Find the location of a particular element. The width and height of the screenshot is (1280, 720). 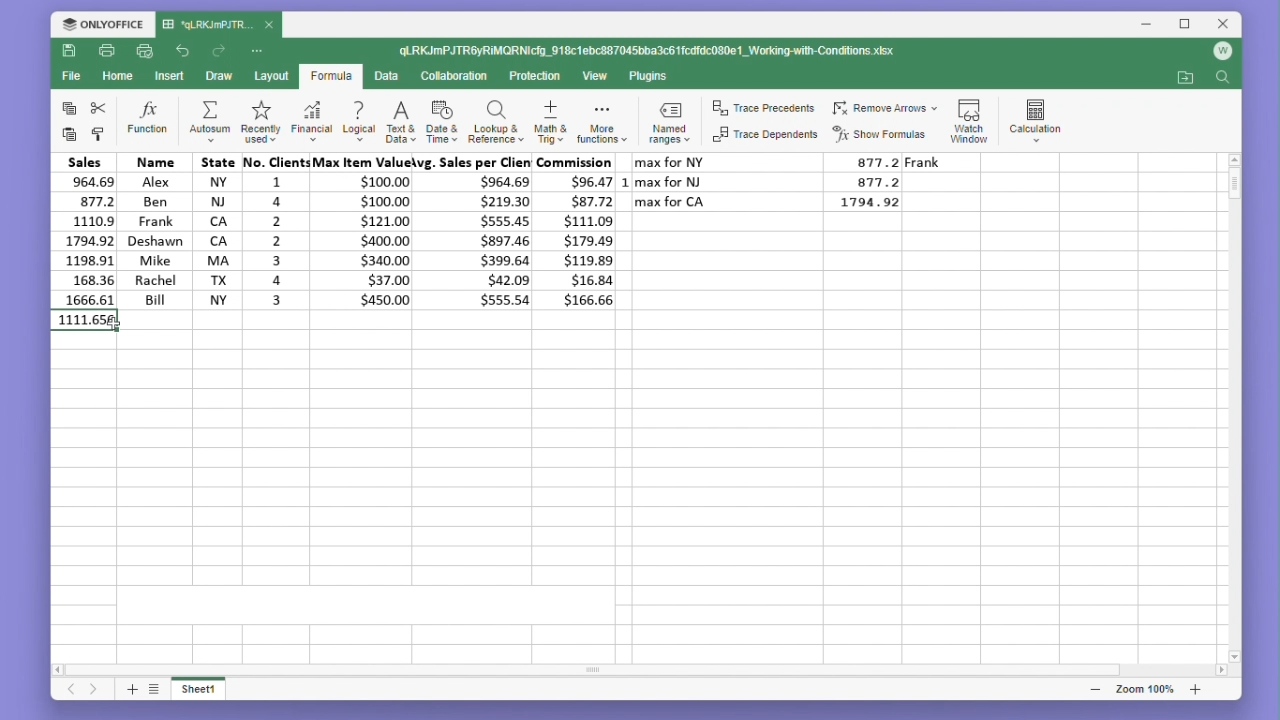

Zoom 100% is located at coordinates (1150, 689).